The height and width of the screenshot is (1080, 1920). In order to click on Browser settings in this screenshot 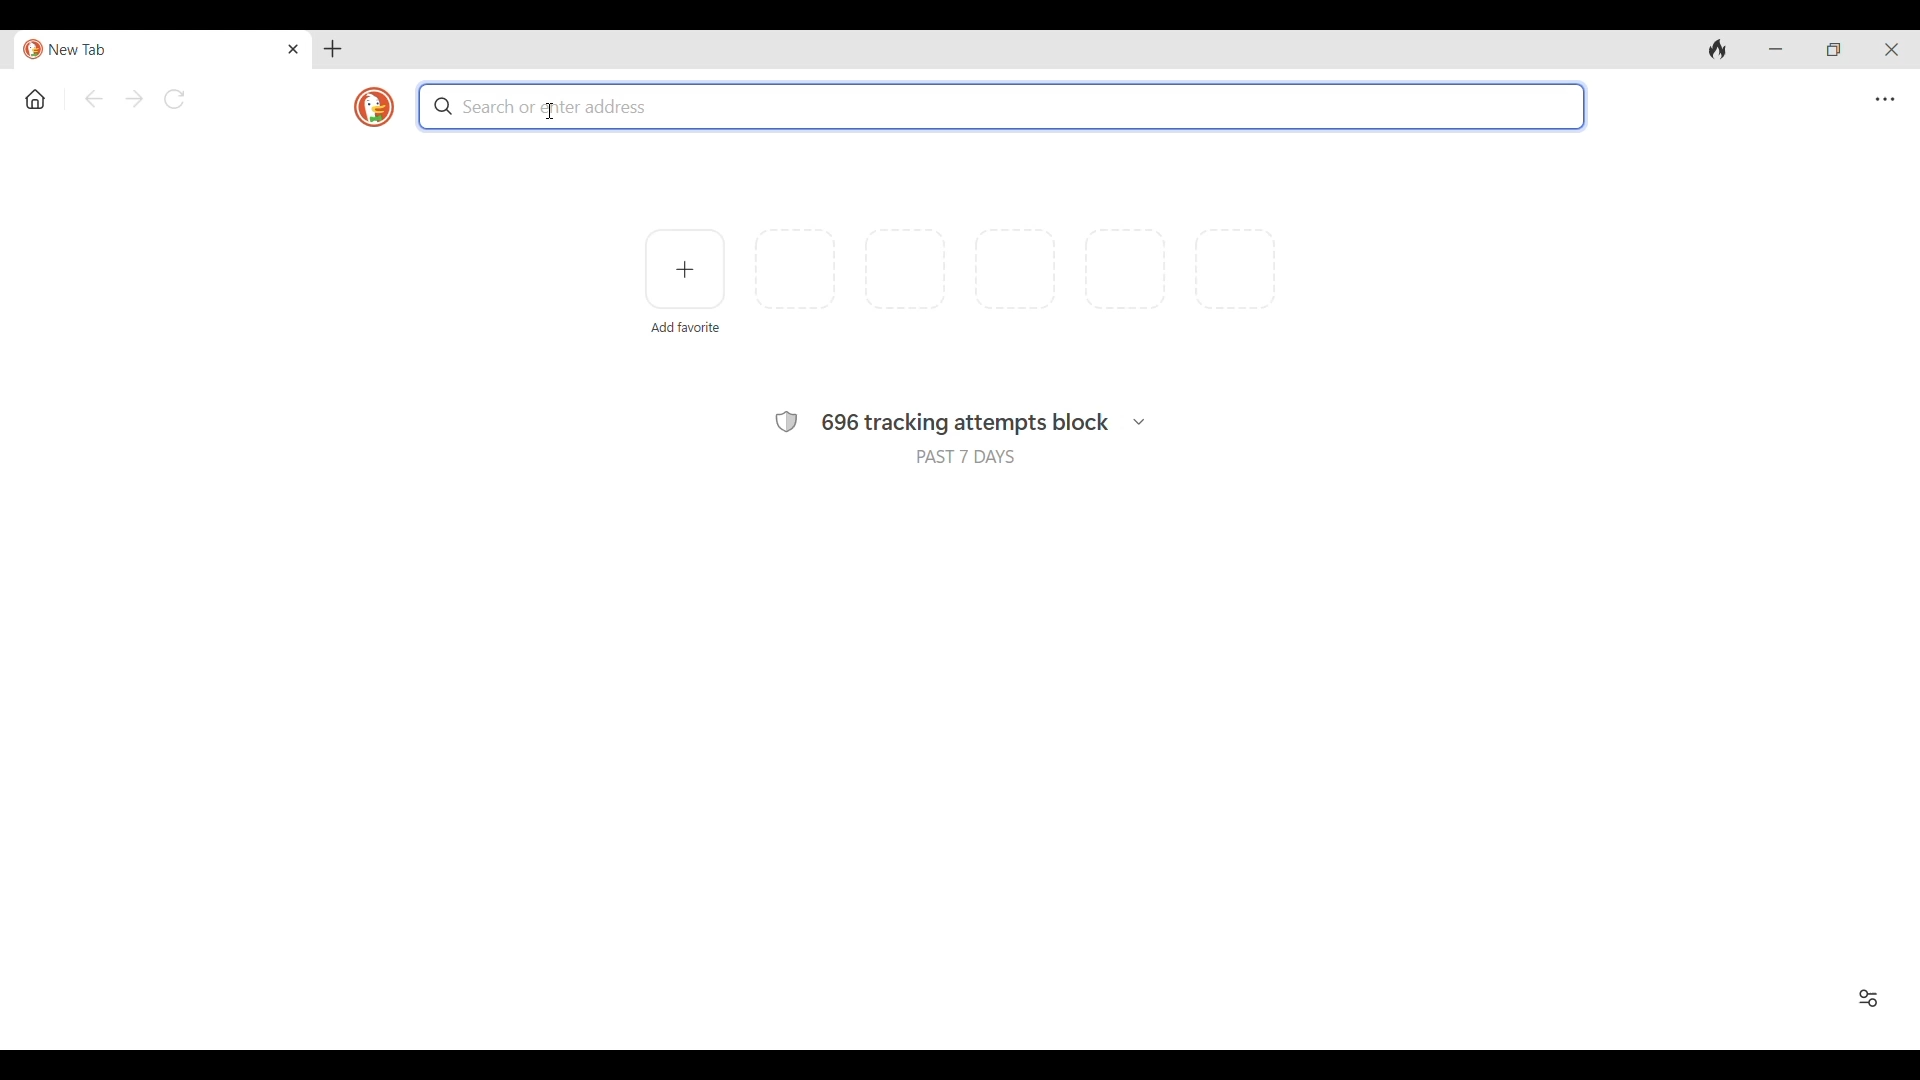, I will do `click(1885, 100)`.